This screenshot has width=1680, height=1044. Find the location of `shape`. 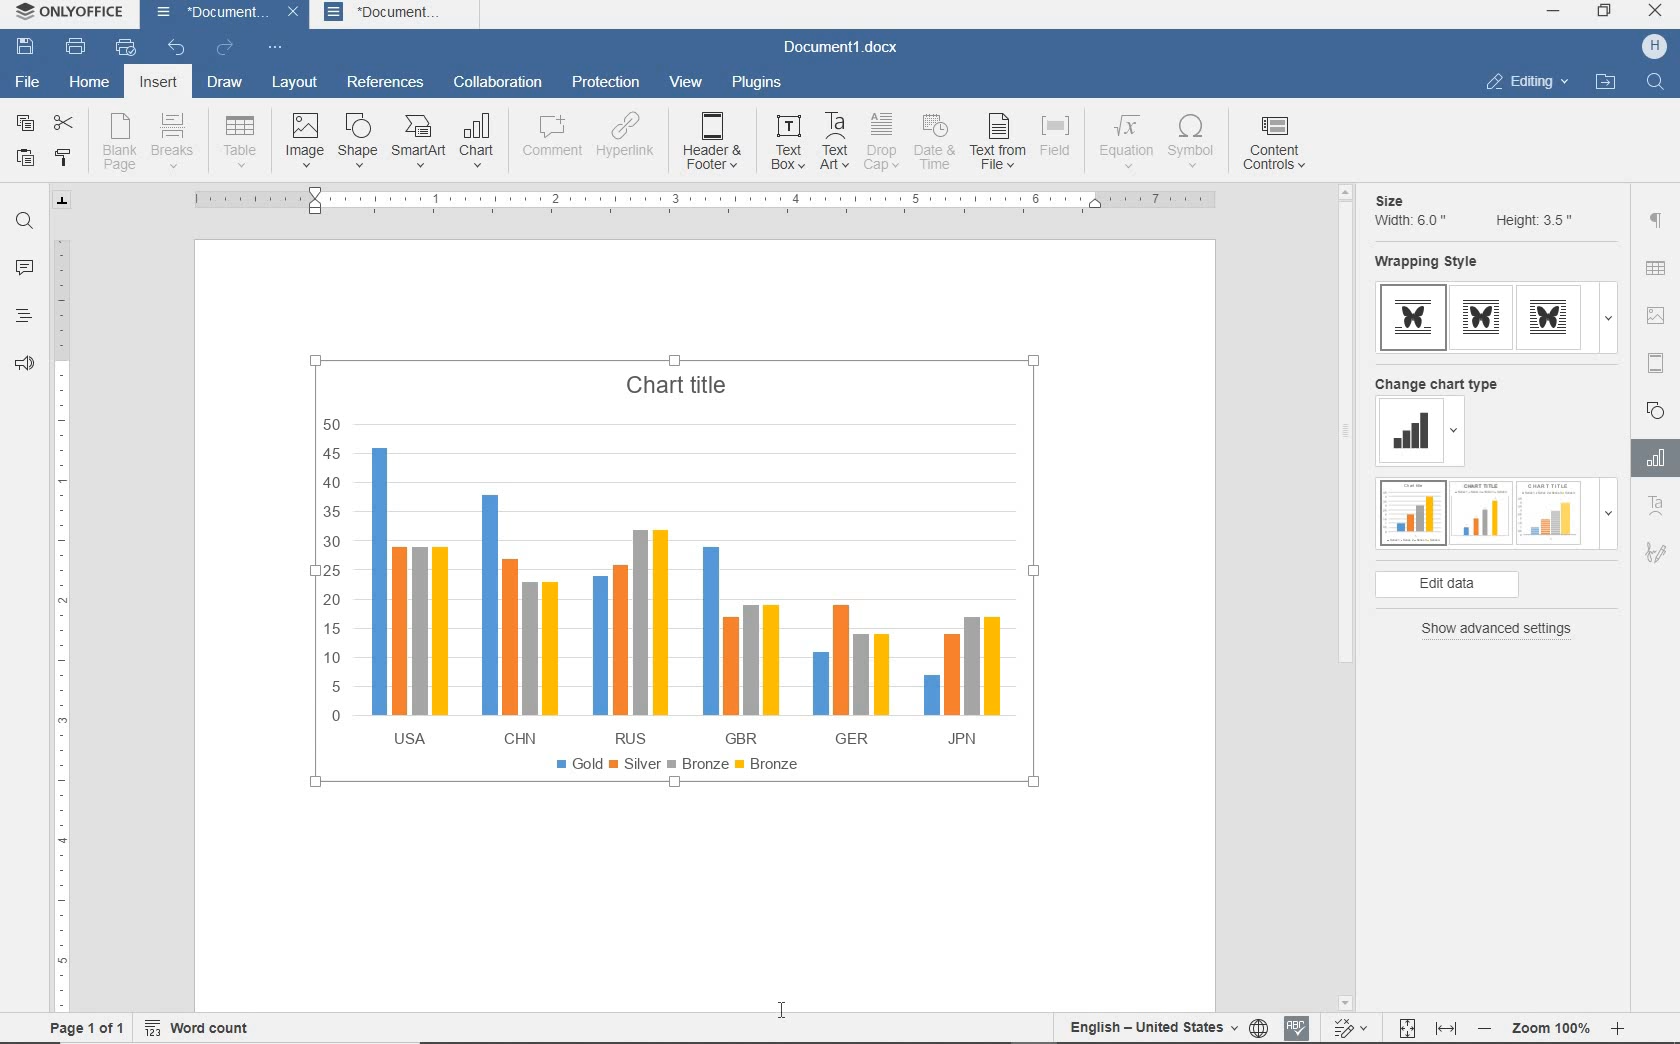

shape is located at coordinates (1655, 410).